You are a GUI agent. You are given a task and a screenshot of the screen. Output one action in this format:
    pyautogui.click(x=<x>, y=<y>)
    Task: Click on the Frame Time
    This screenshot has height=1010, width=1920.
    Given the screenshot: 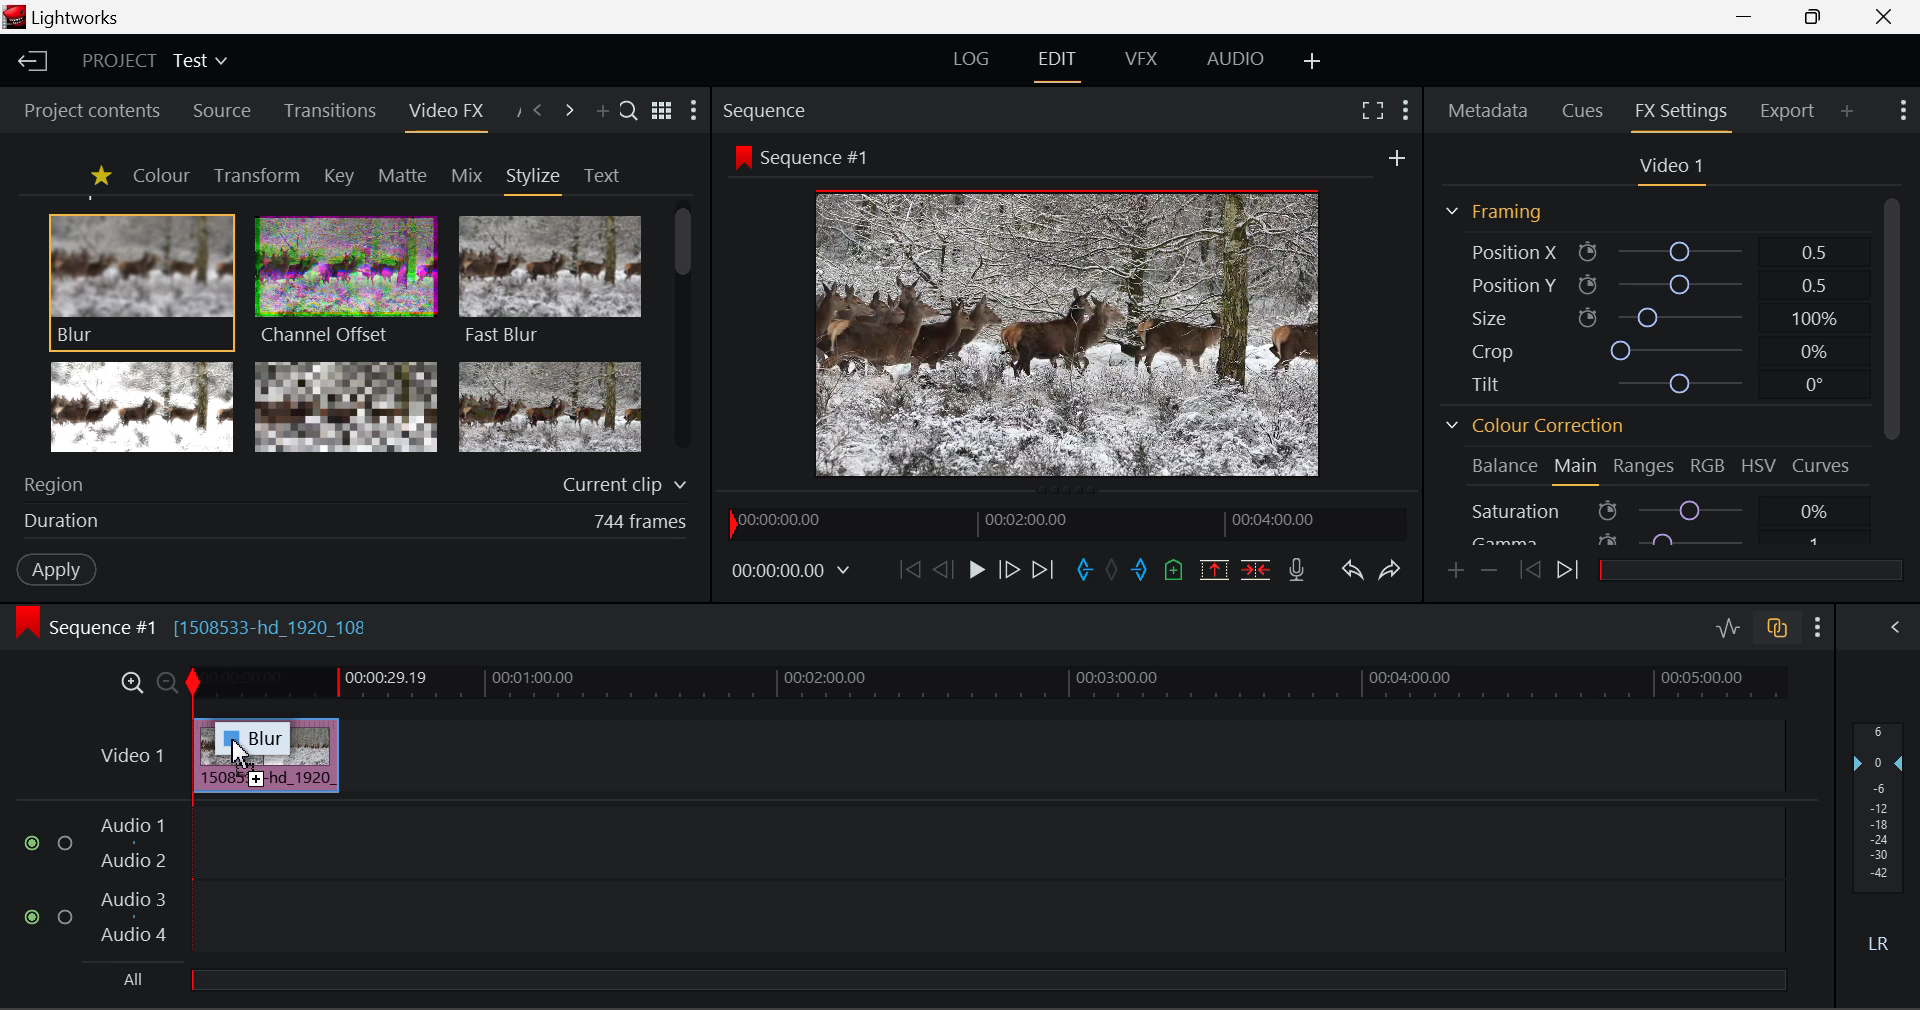 What is the action you would take?
    pyautogui.click(x=792, y=569)
    